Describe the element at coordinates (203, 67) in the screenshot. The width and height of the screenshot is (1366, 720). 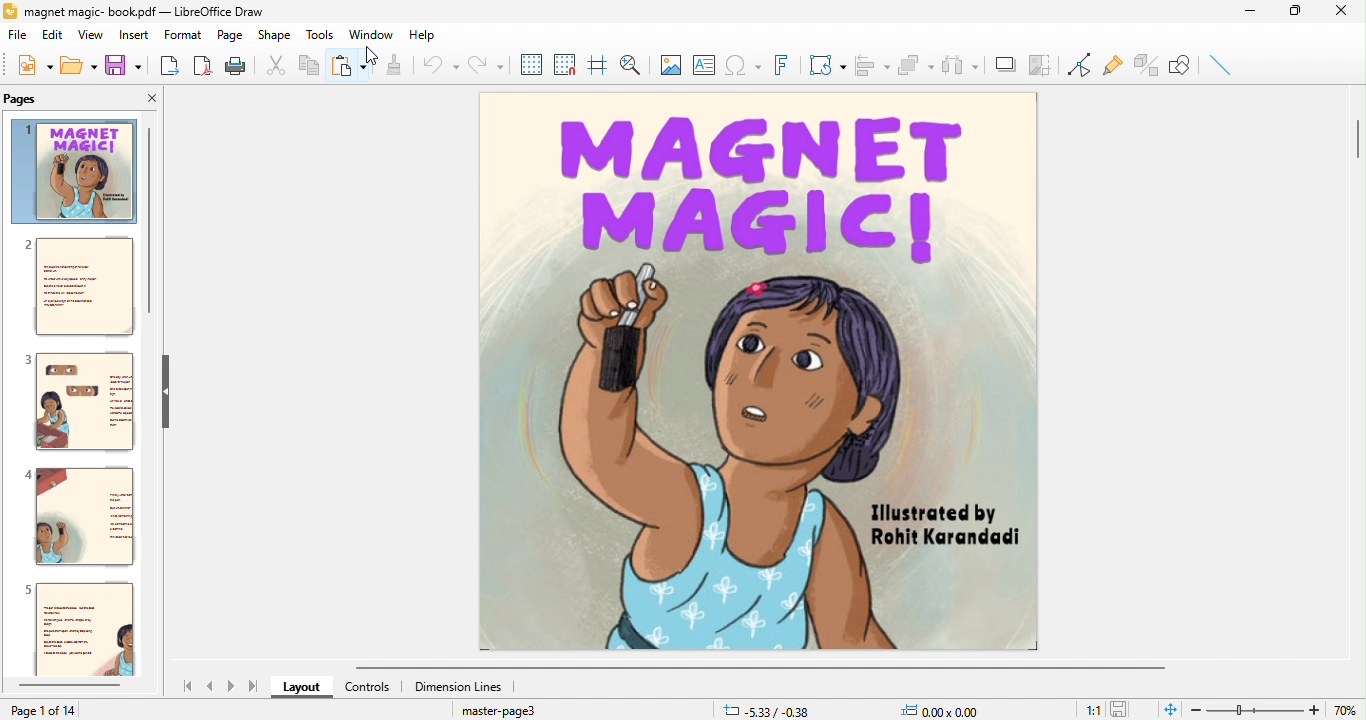
I see `export directly as pdf` at that location.